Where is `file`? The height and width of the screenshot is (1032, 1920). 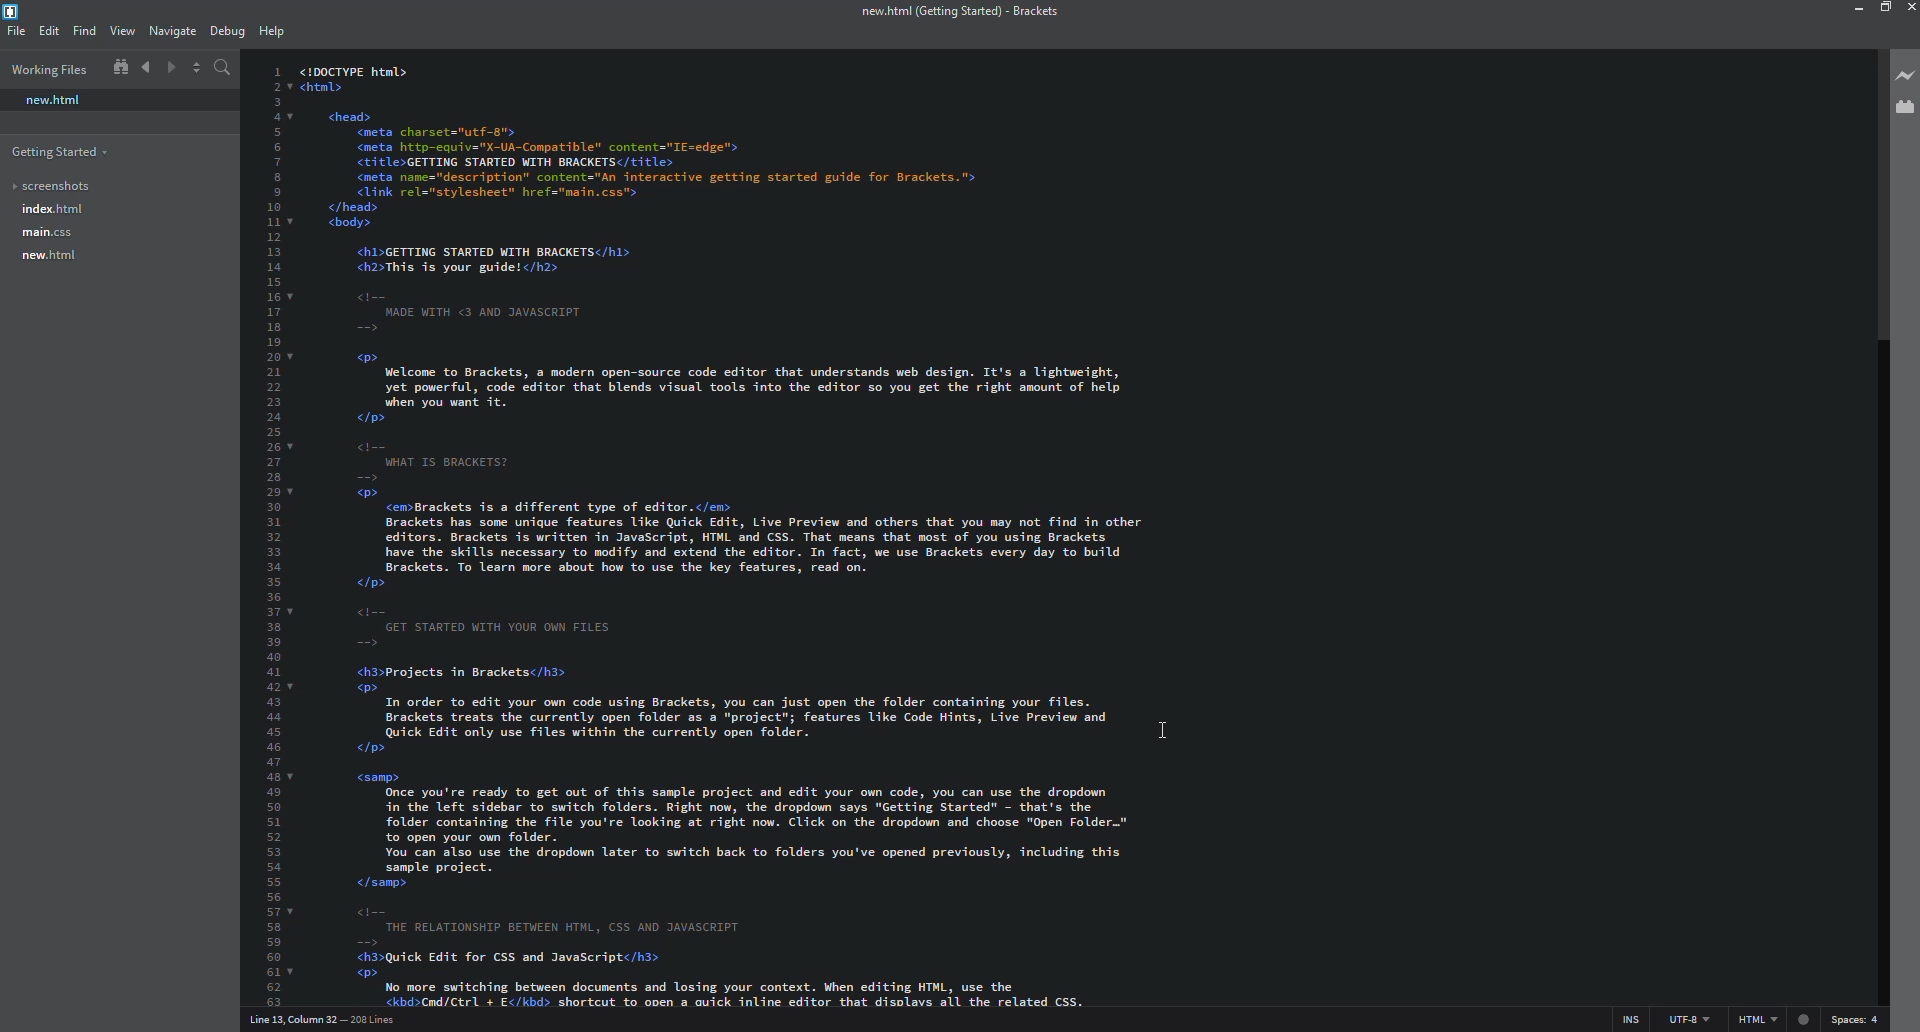 file is located at coordinates (15, 30).